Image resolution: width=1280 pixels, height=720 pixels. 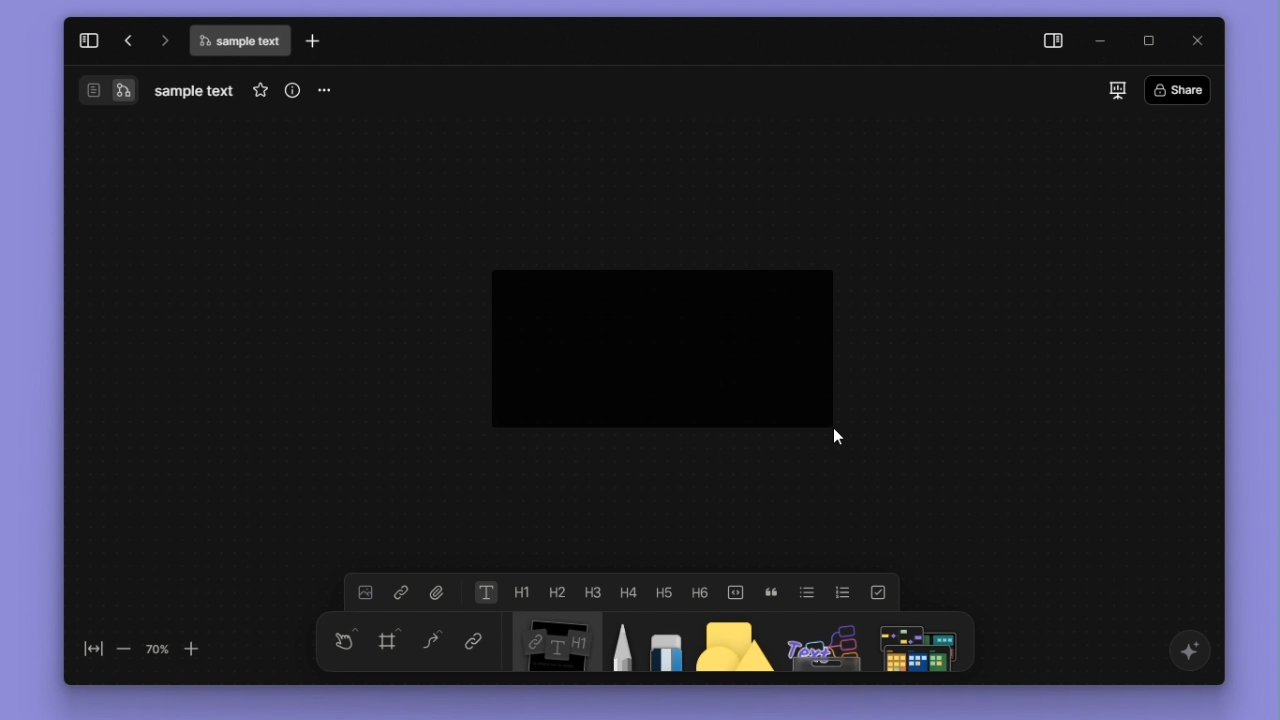 I want to click on Note N, so click(x=550, y=645).